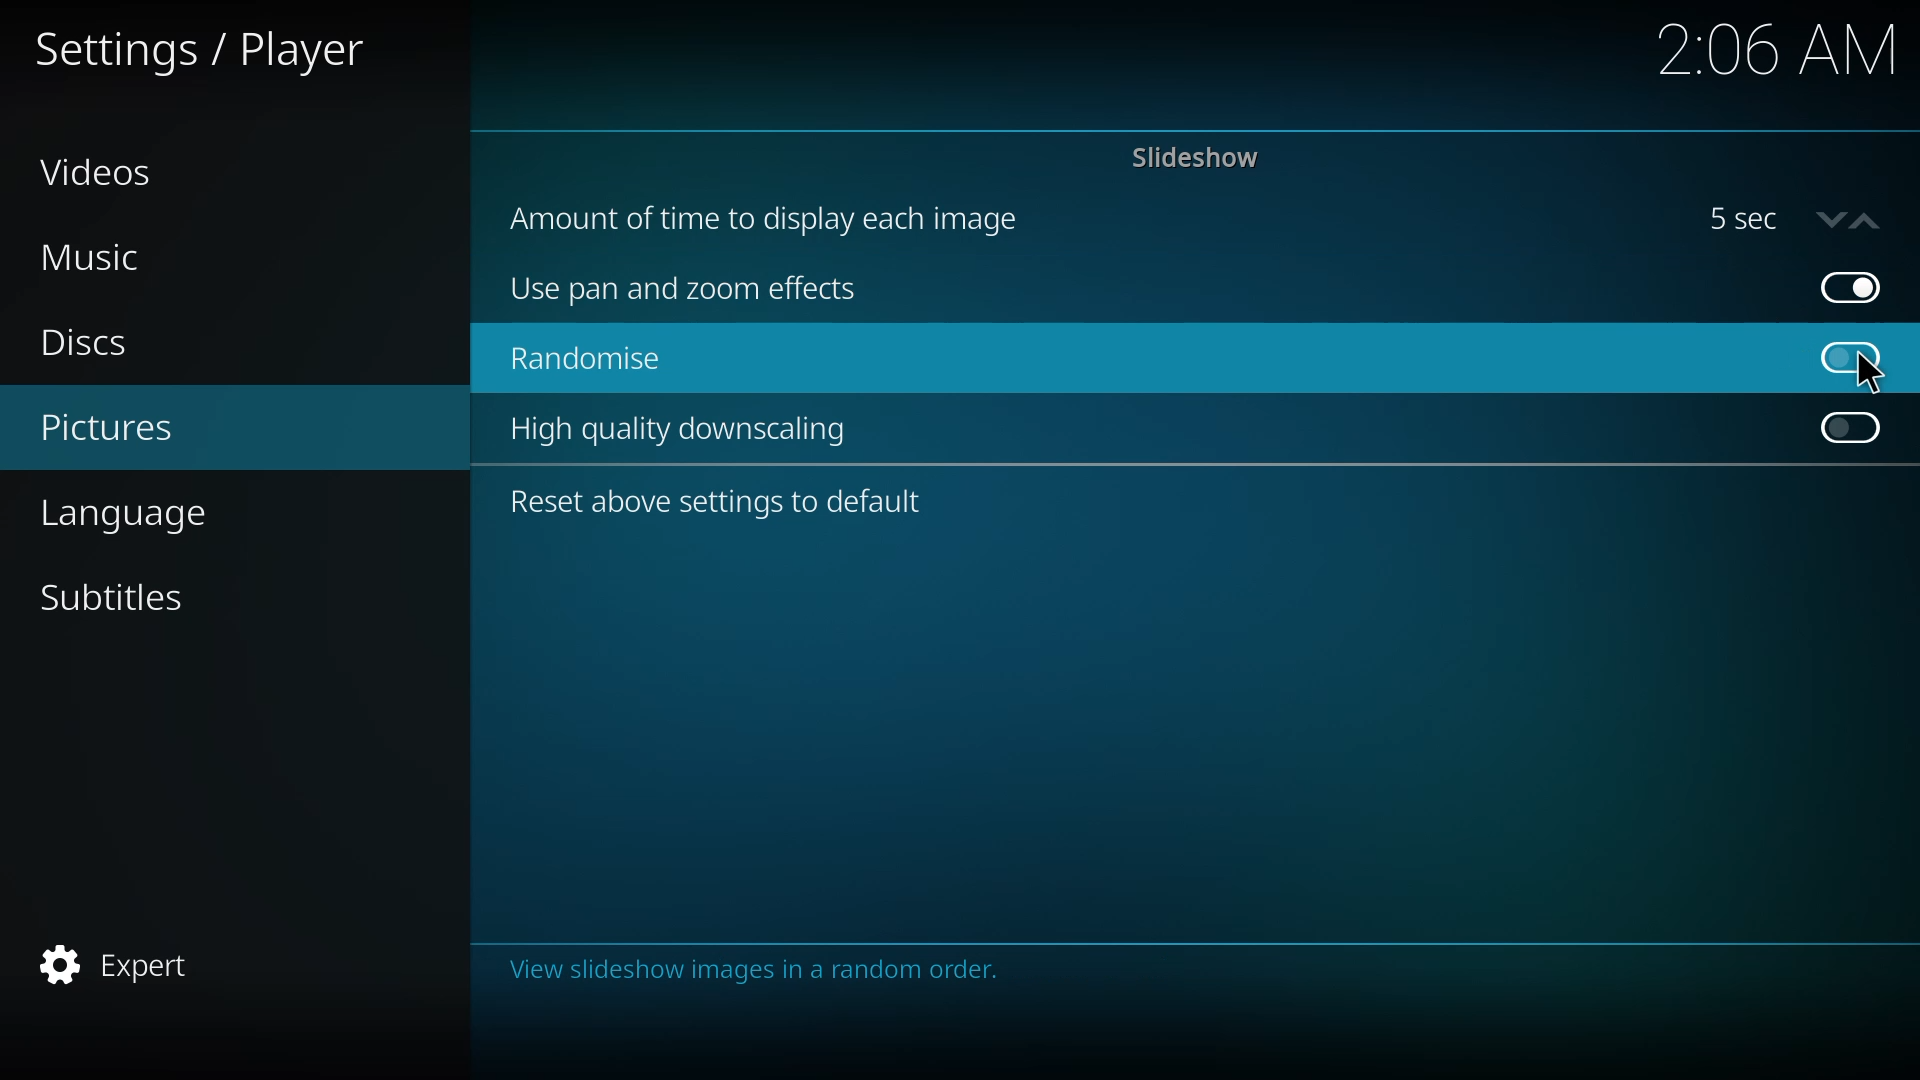  I want to click on discs, so click(87, 339).